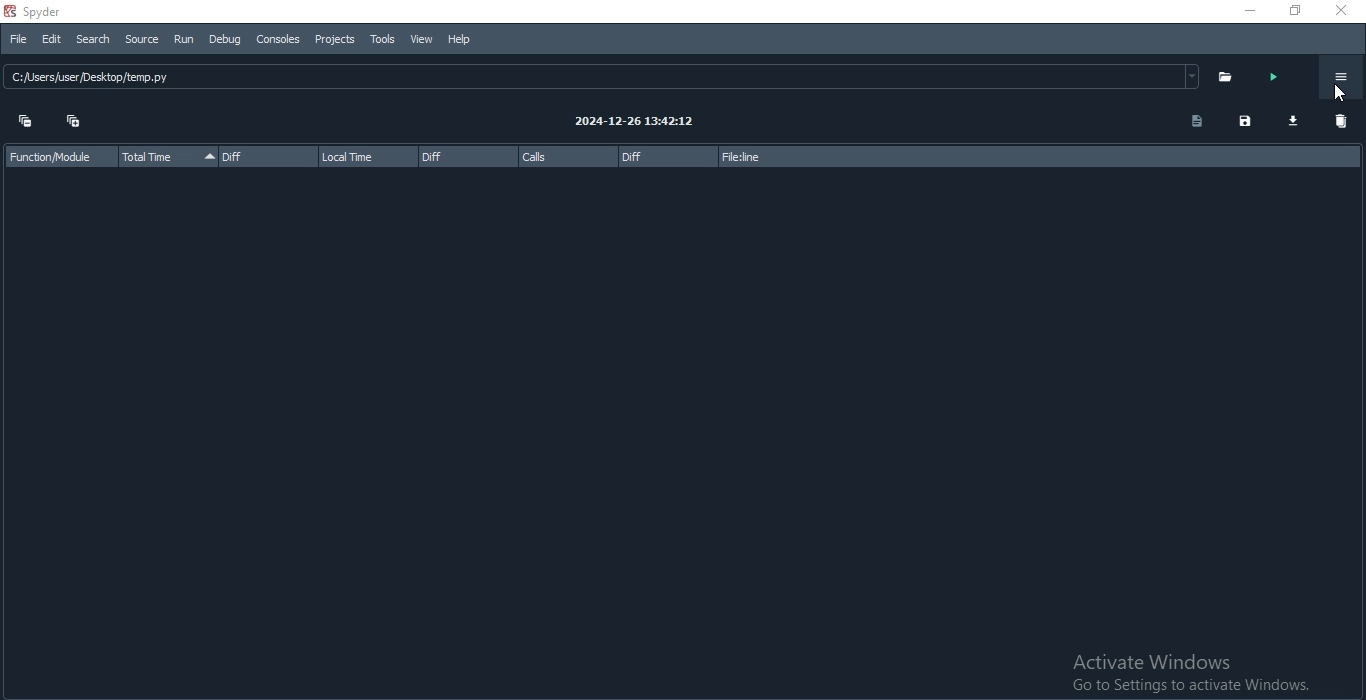 The height and width of the screenshot is (700, 1366). Describe the element at coordinates (268, 156) in the screenshot. I see `diff` at that location.